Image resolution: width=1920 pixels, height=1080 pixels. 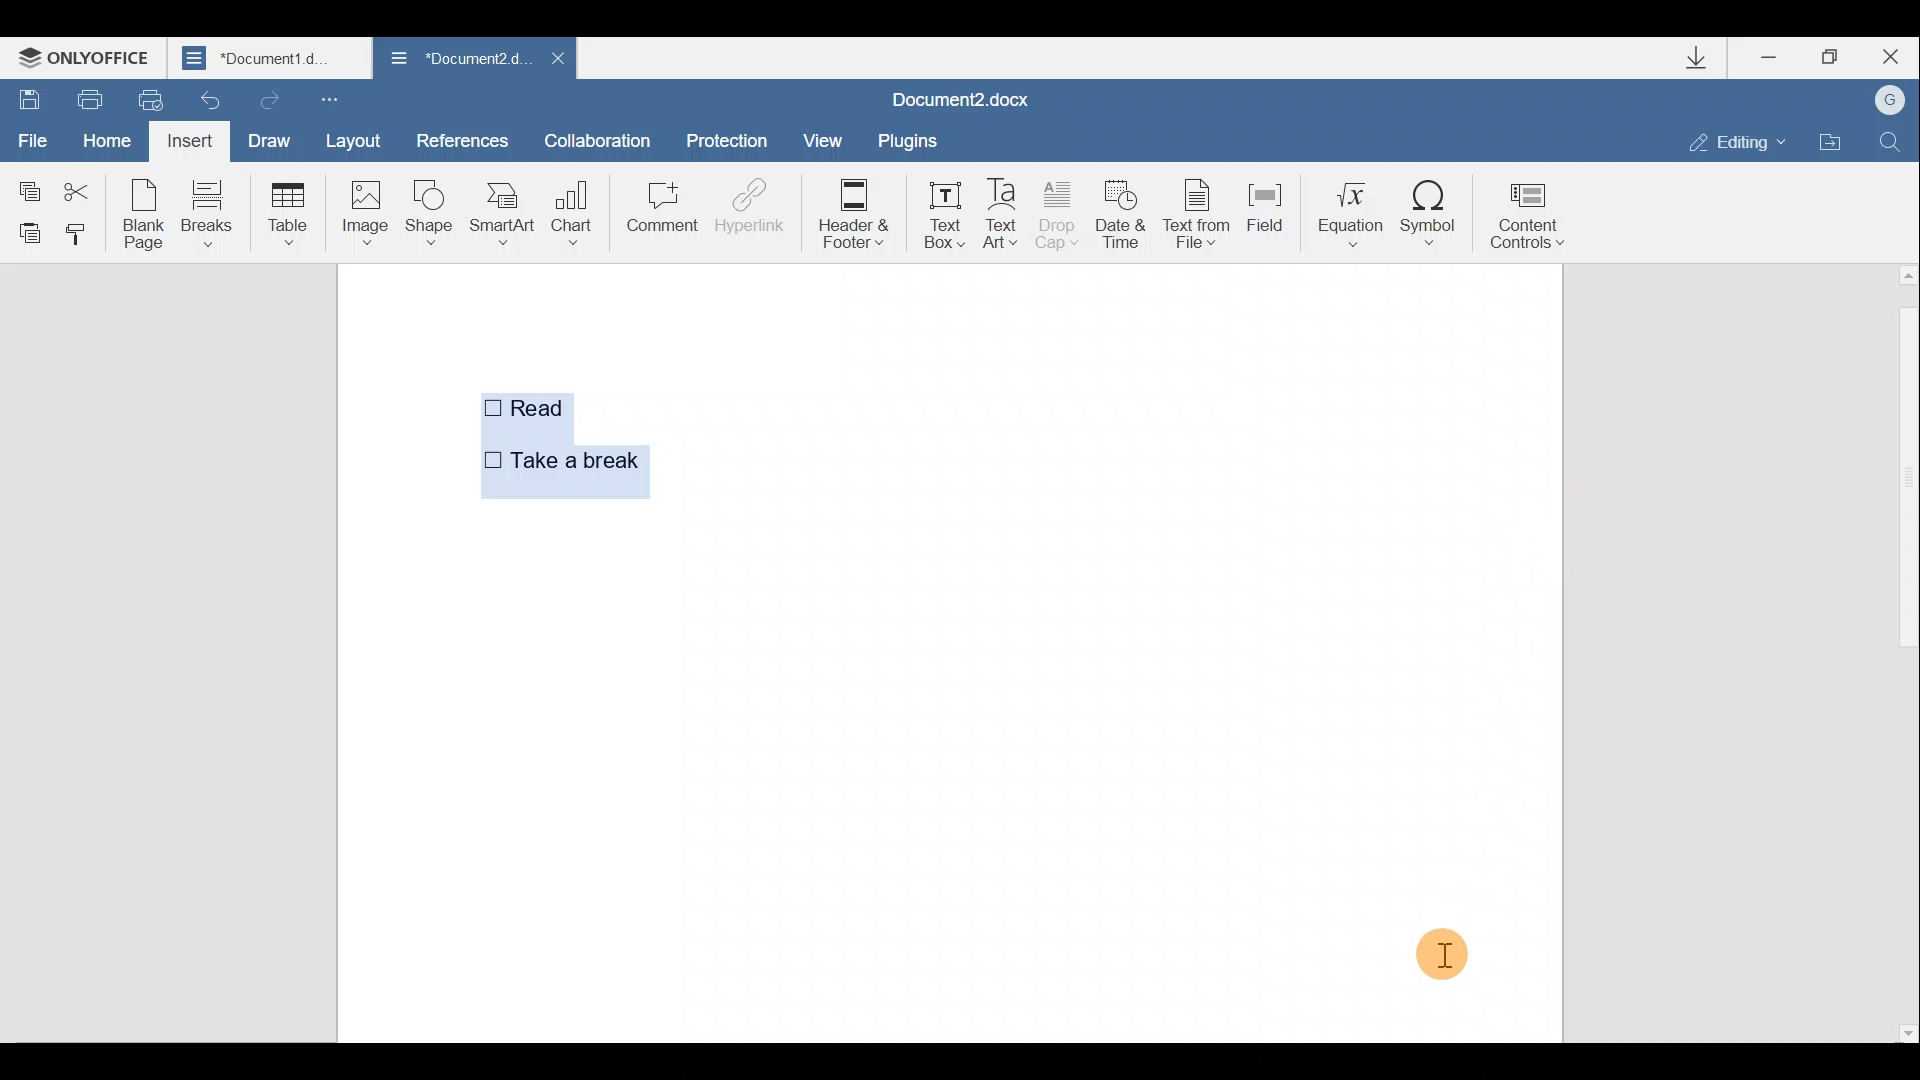 I want to click on Checkbox, so click(x=488, y=411).